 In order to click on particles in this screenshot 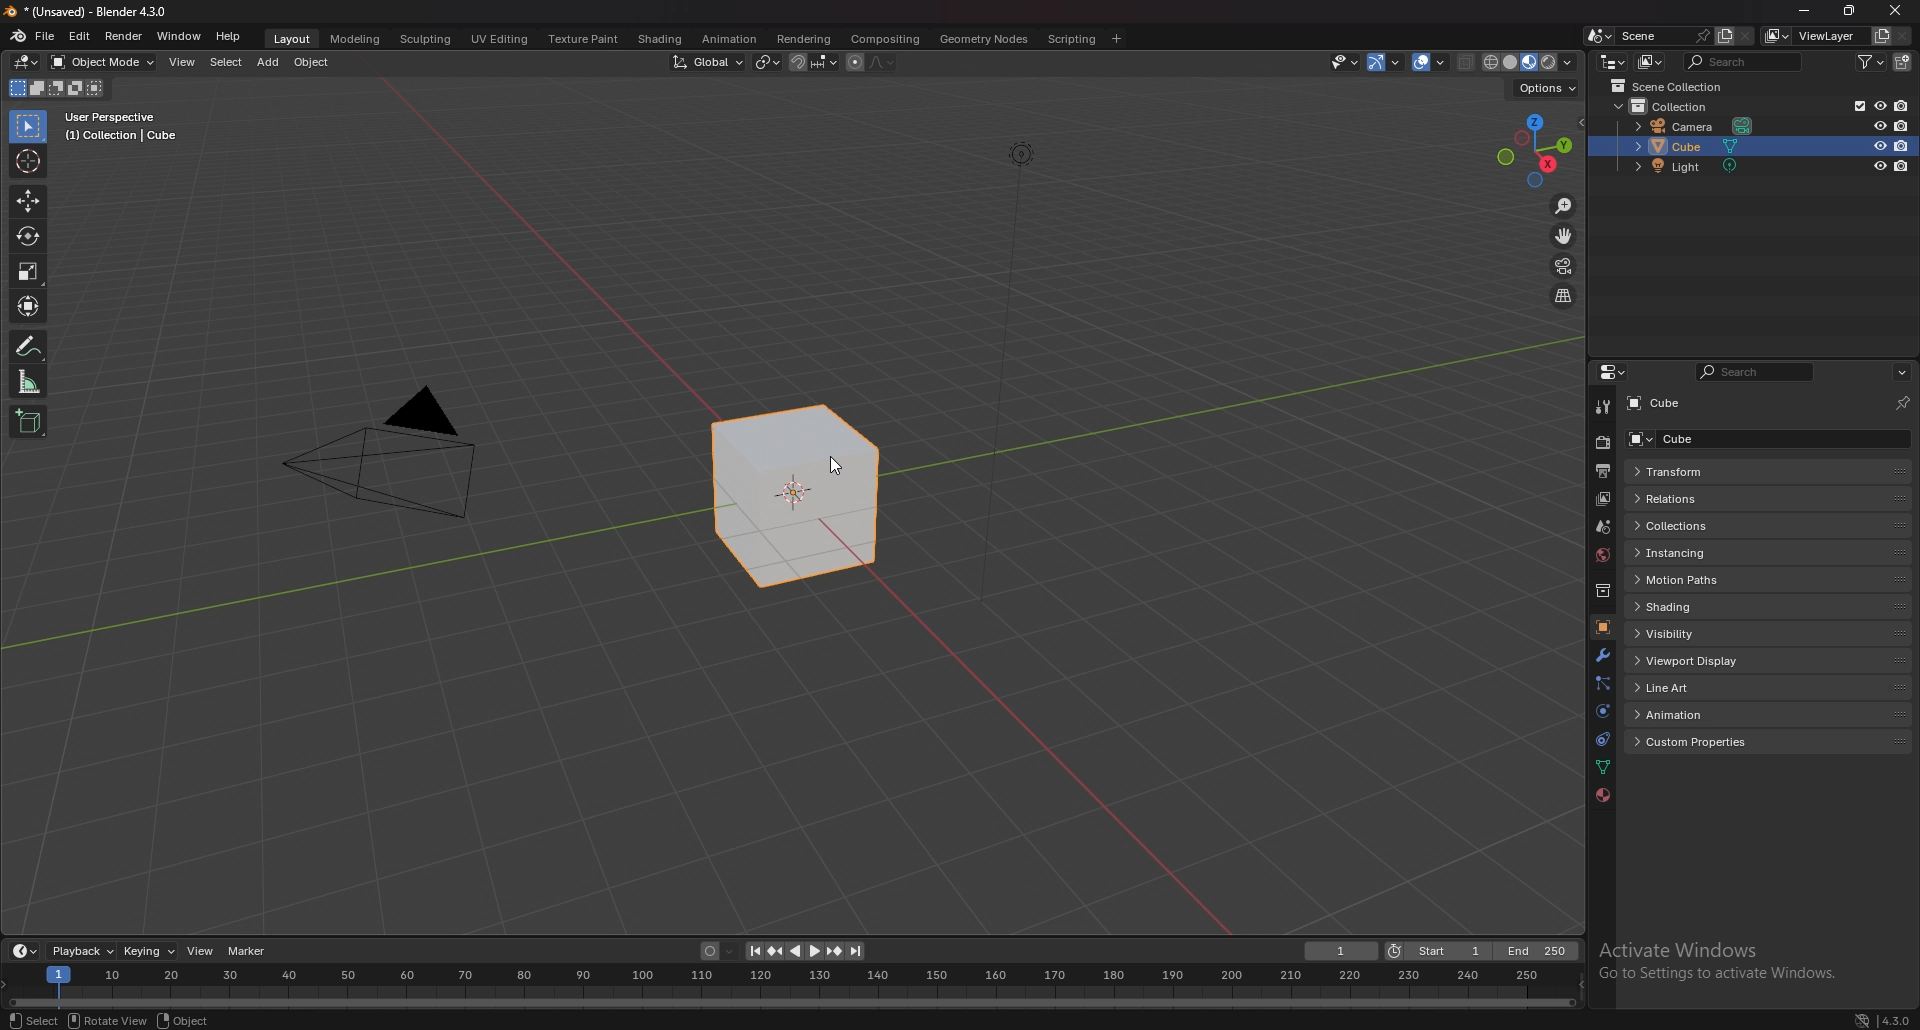, I will do `click(1599, 682)`.